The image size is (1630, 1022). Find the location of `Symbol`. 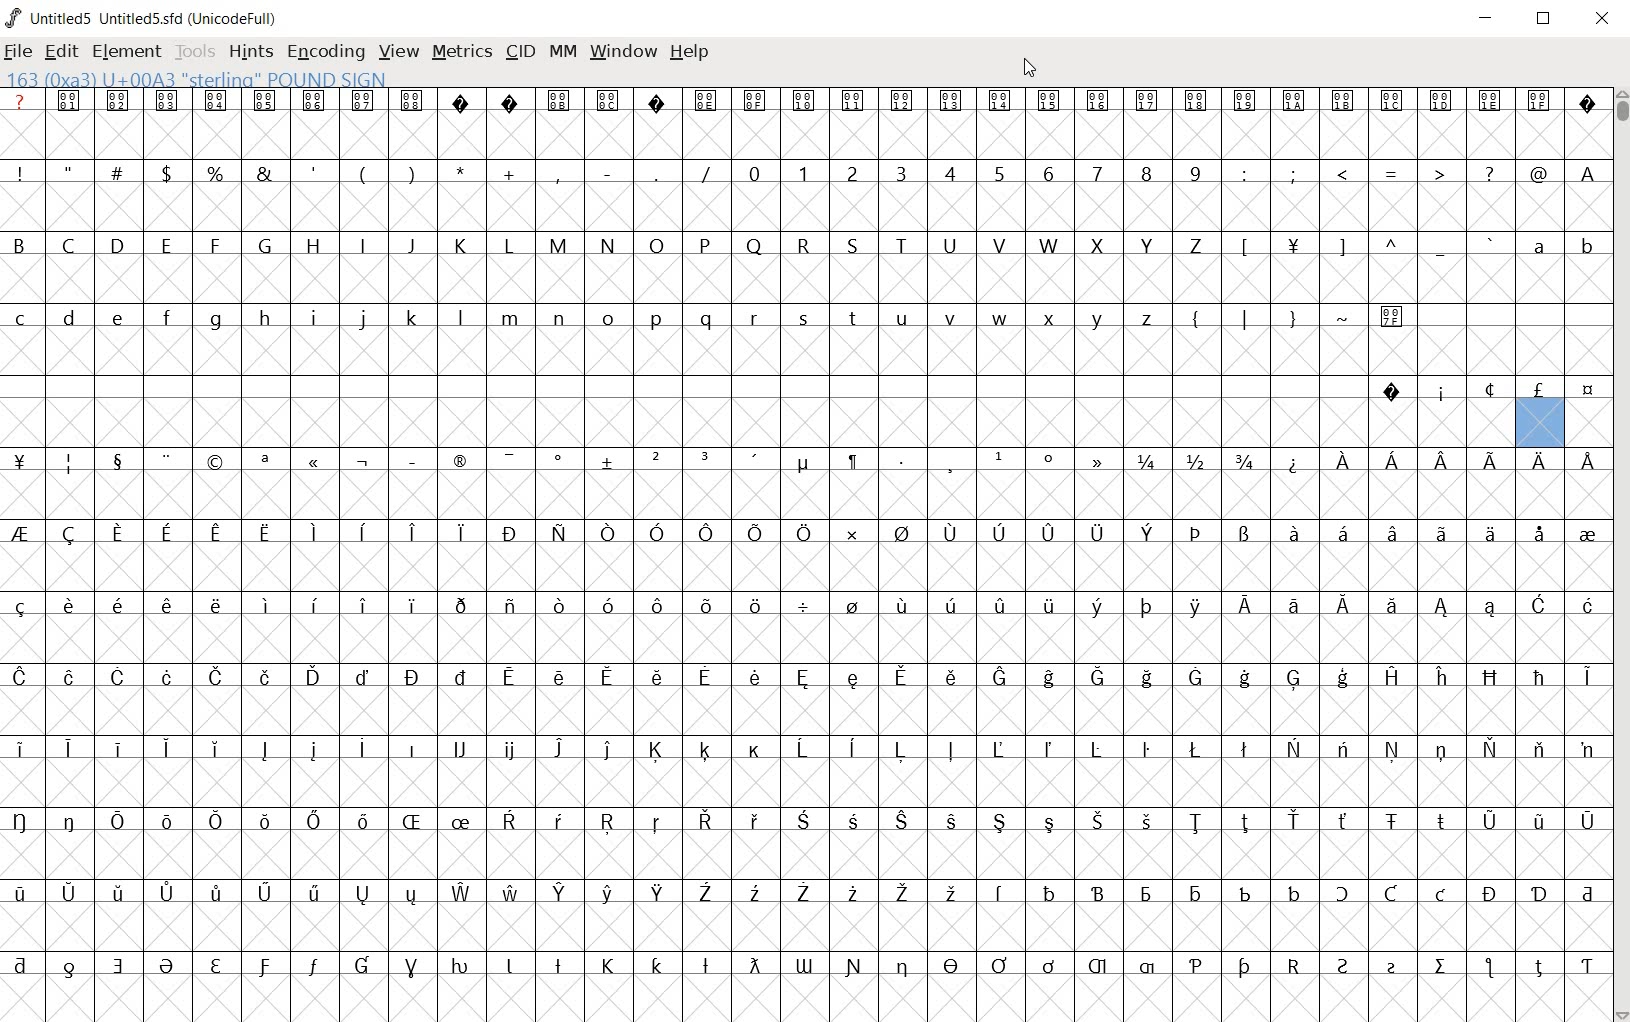

Symbol is located at coordinates (952, 894).